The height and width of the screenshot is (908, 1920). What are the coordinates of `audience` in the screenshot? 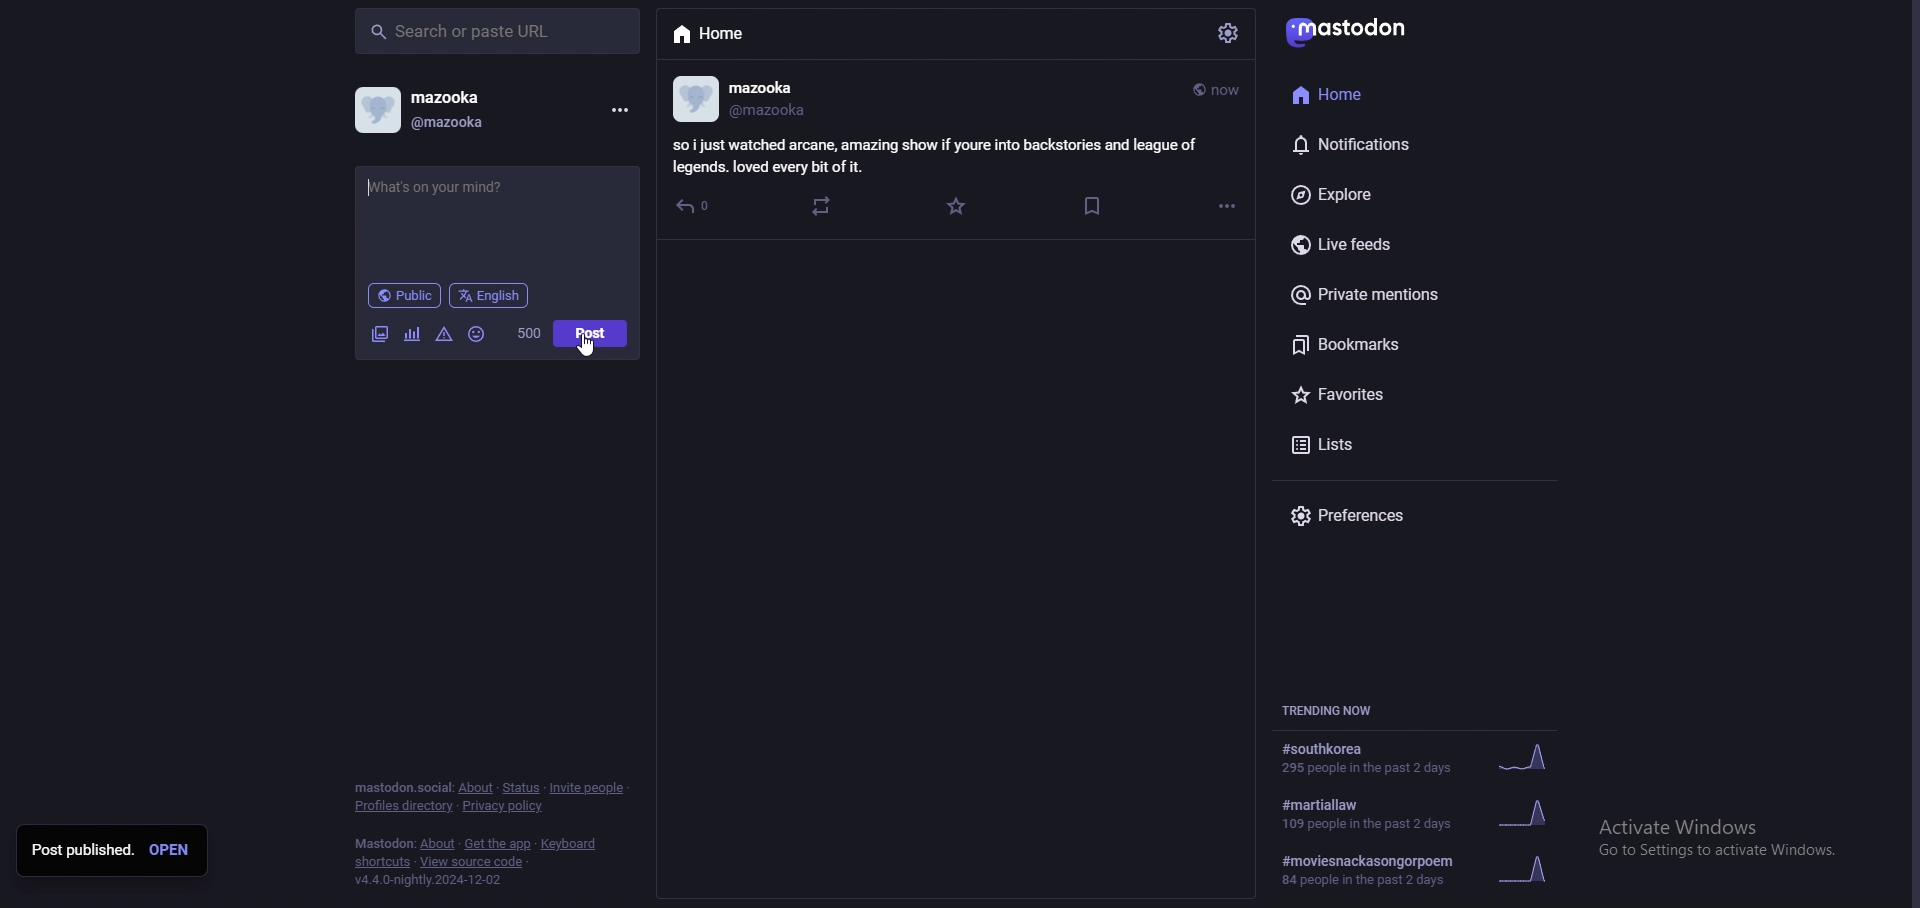 It's located at (405, 296).